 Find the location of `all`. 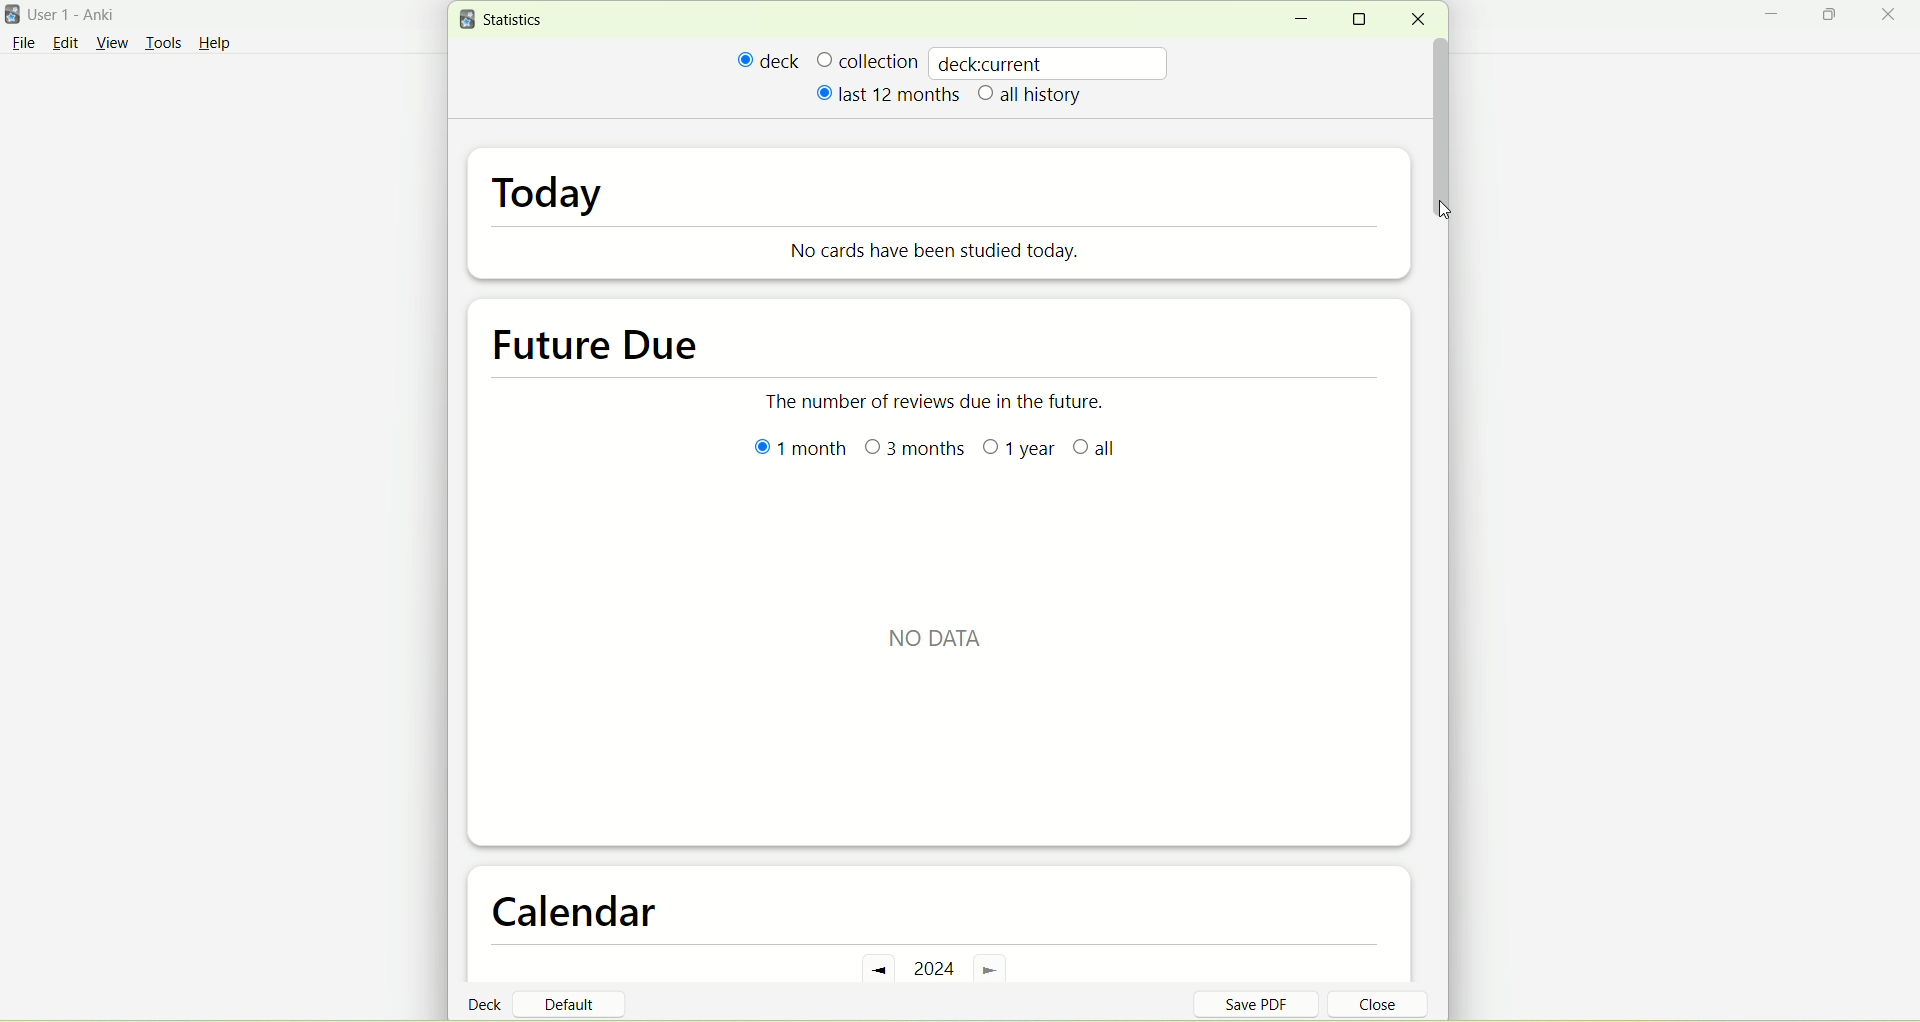

all is located at coordinates (1094, 449).